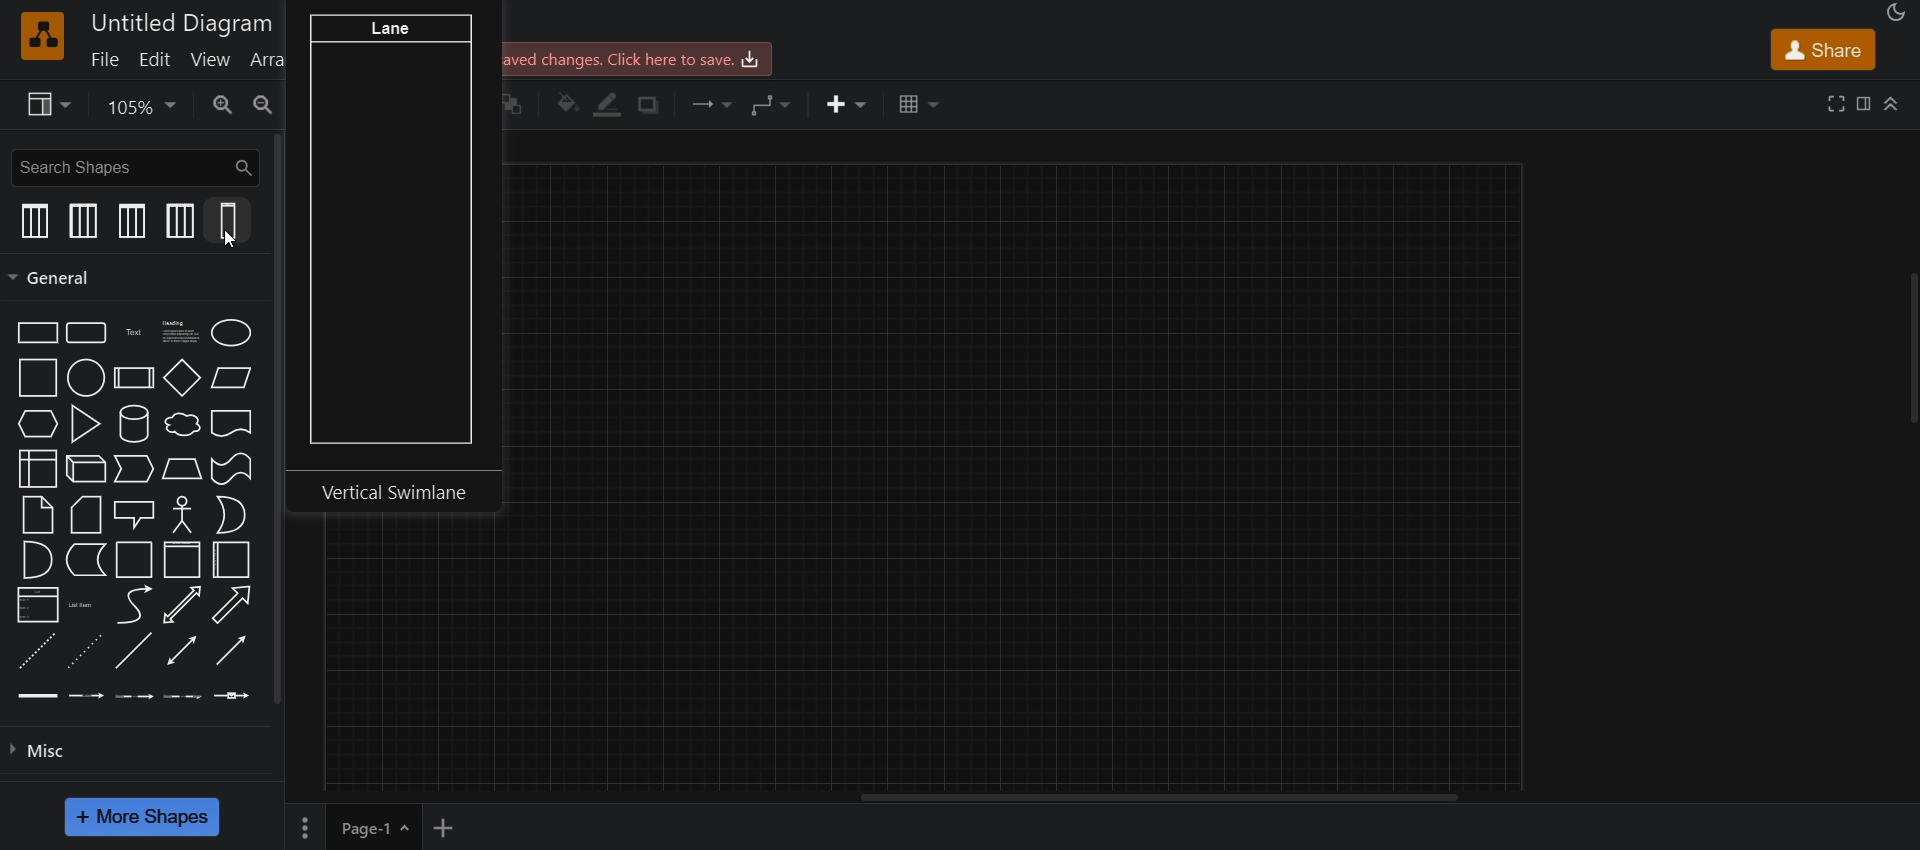 Image resolution: width=1920 pixels, height=850 pixels. What do you see at coordinates (43, 36) in the screenshot?
I see `logo` at bounding box center [43, 36].